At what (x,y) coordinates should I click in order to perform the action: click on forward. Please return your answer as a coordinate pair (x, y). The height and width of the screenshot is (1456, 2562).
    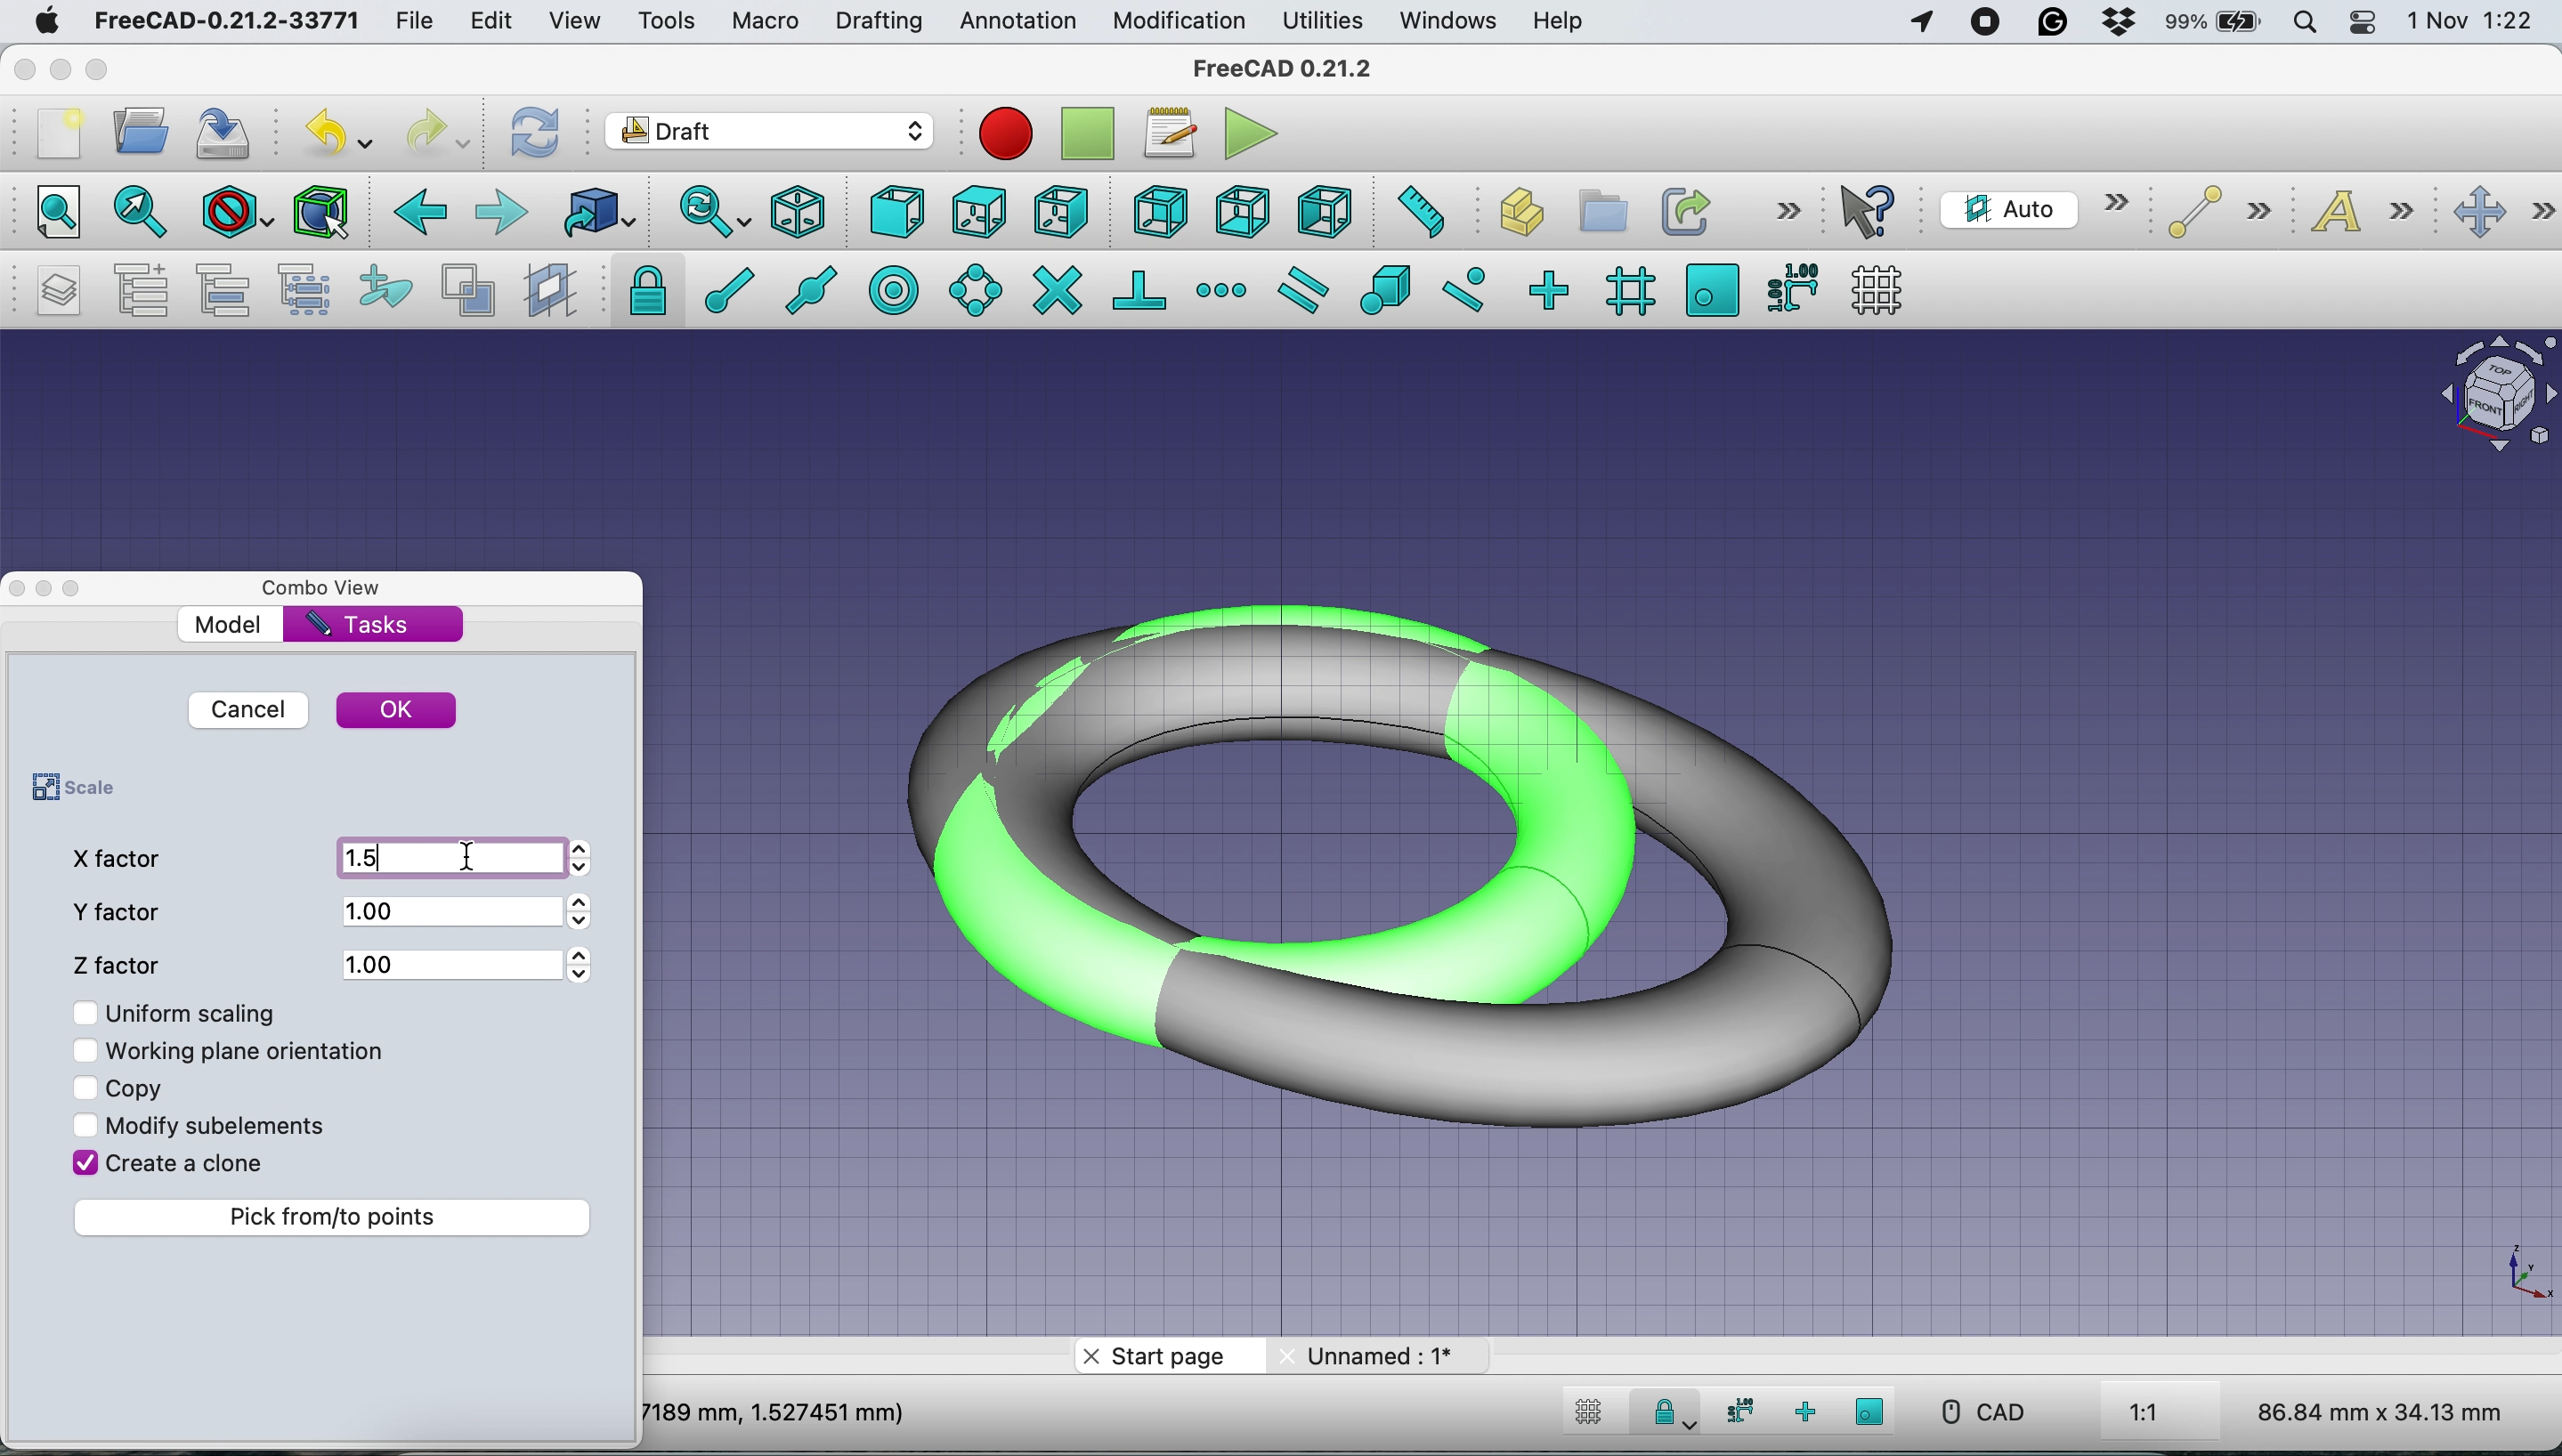
    Looking at the image, I should click on (503, 215).